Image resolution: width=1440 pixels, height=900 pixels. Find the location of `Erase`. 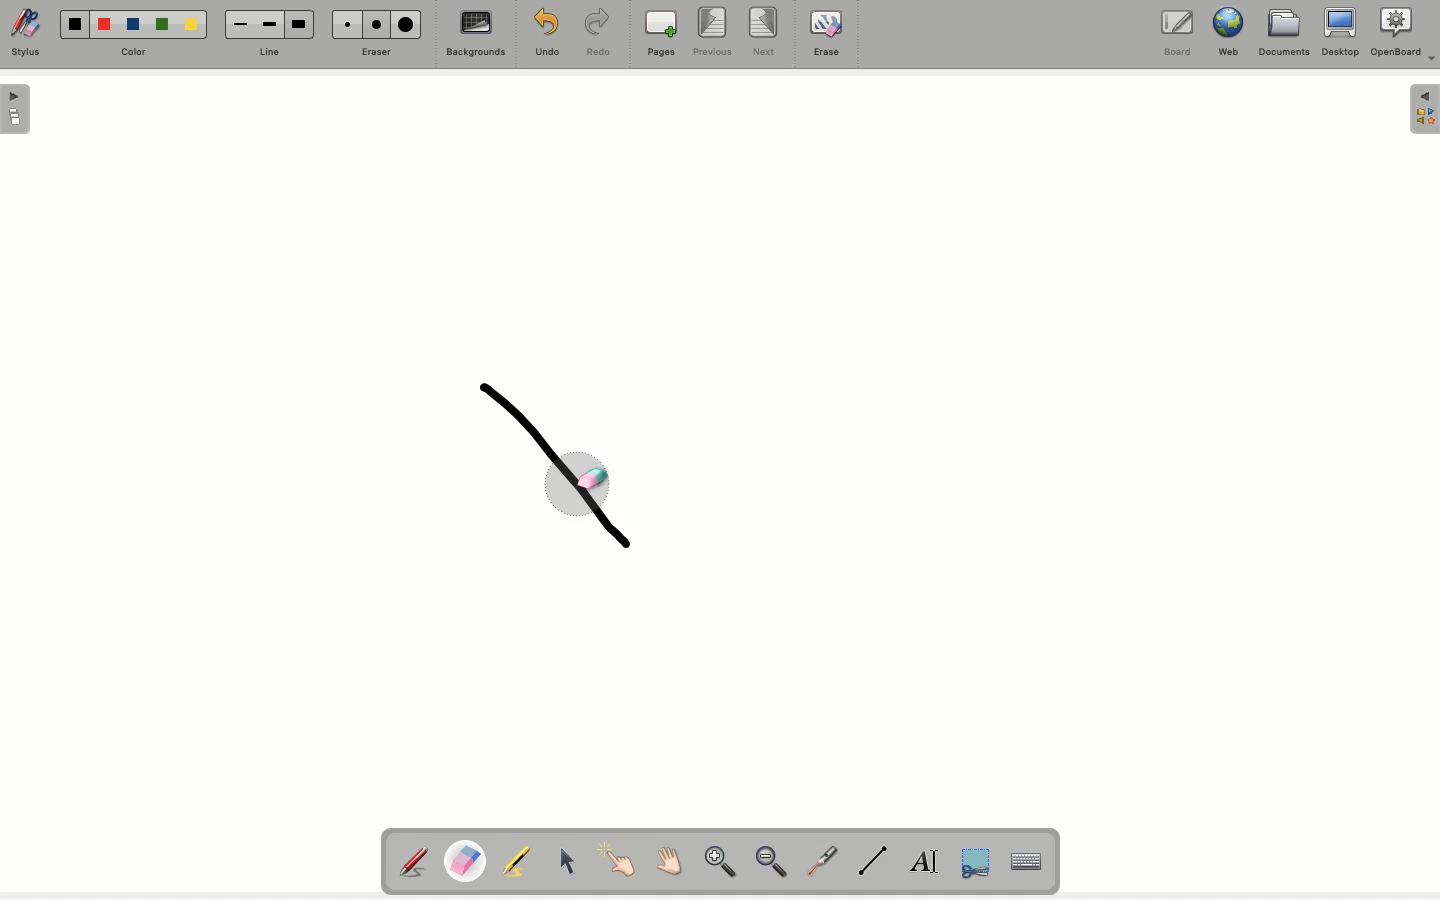

Erase is located at coordinates (375, 53).